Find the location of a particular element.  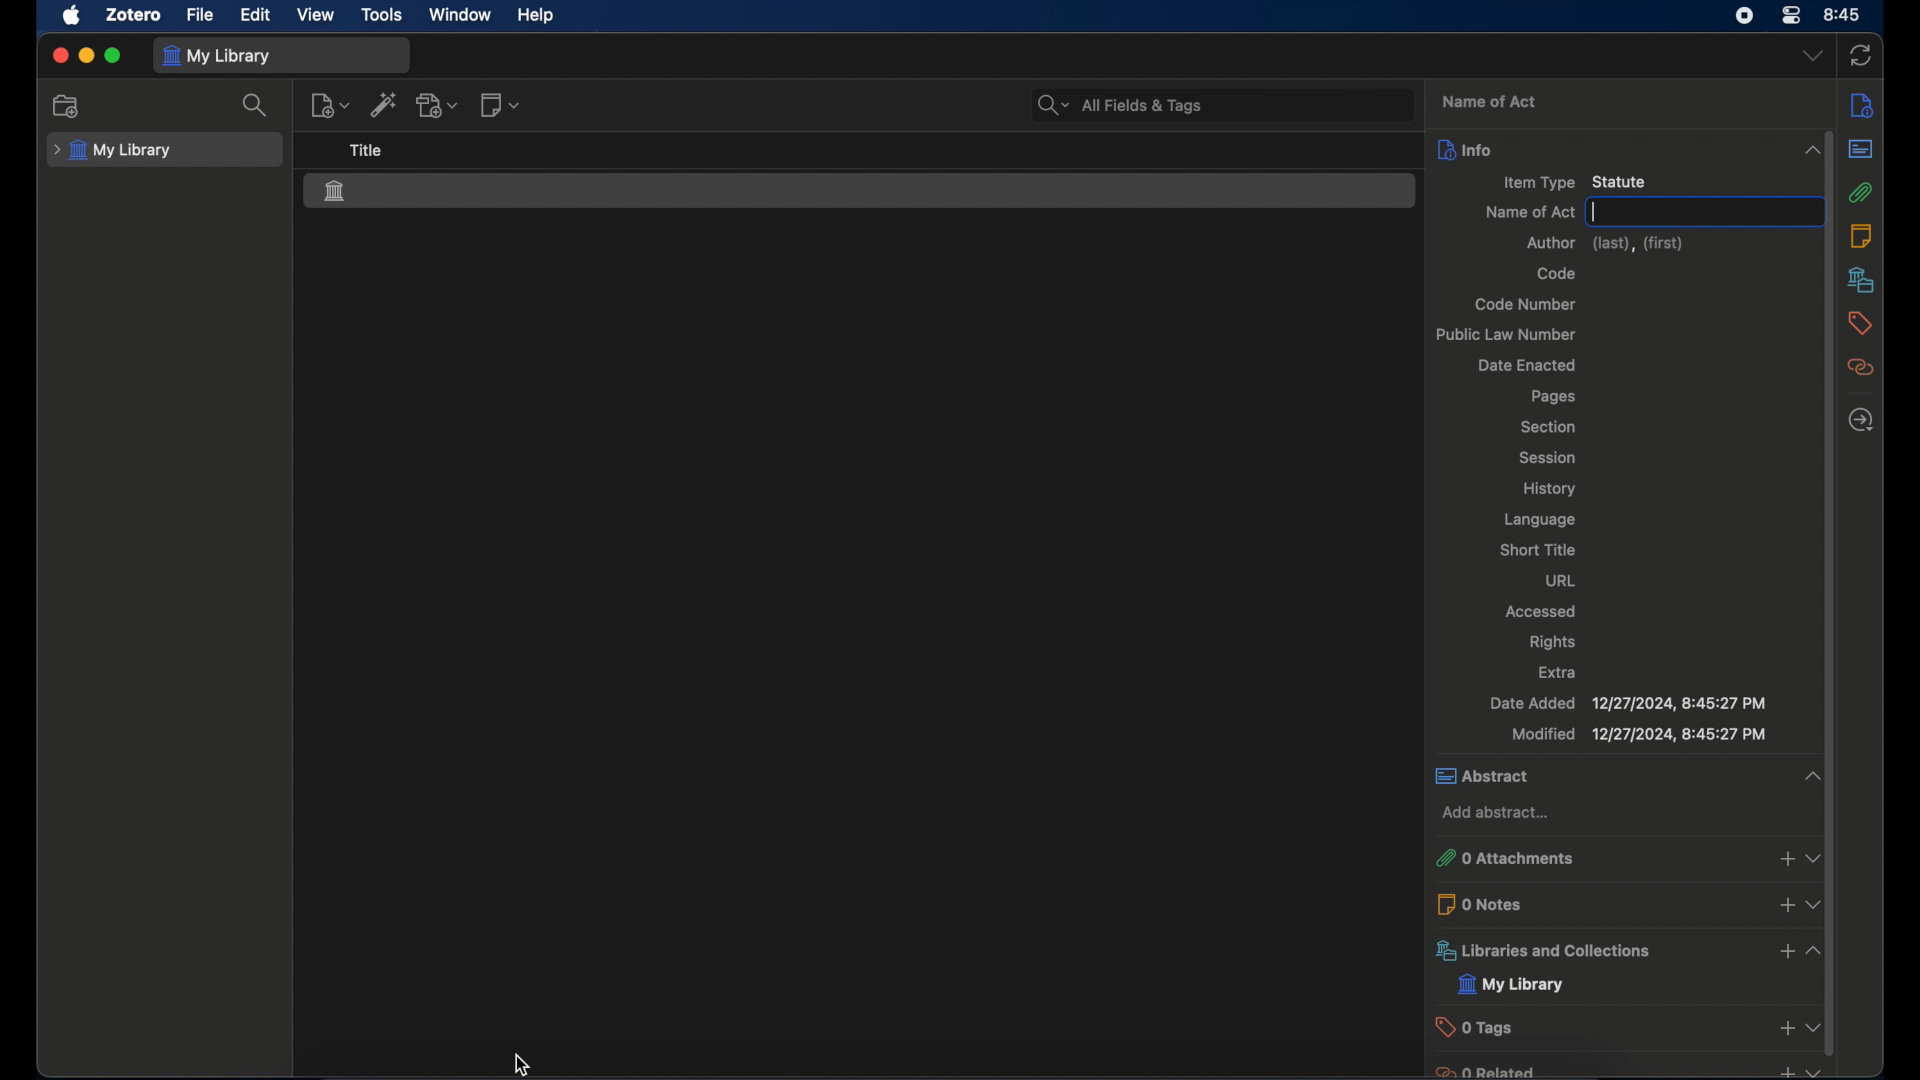

text input is located at coordinates (1694, 212).